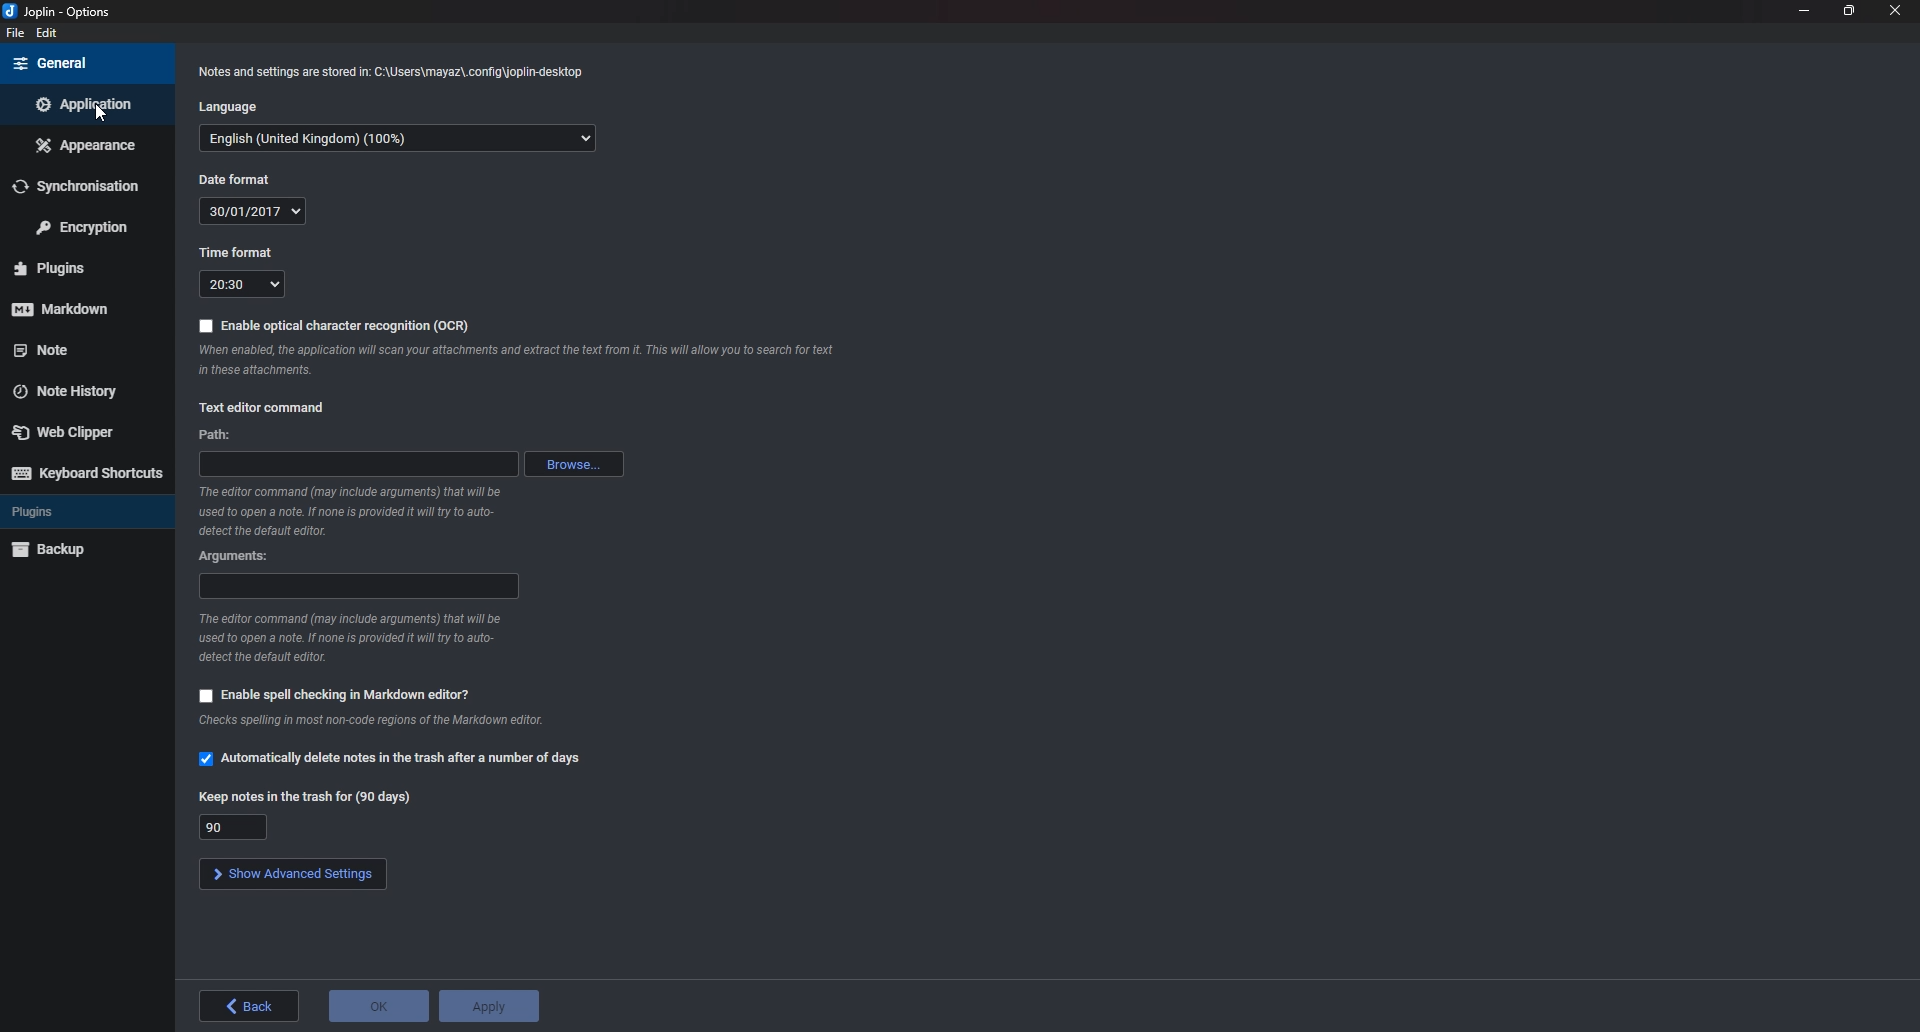 The width and height of the screenshot is (1920, 1032). Describe the element at coordinates (302, 799) in the screenshot. I see `Keep notes in the trash for` at that location.